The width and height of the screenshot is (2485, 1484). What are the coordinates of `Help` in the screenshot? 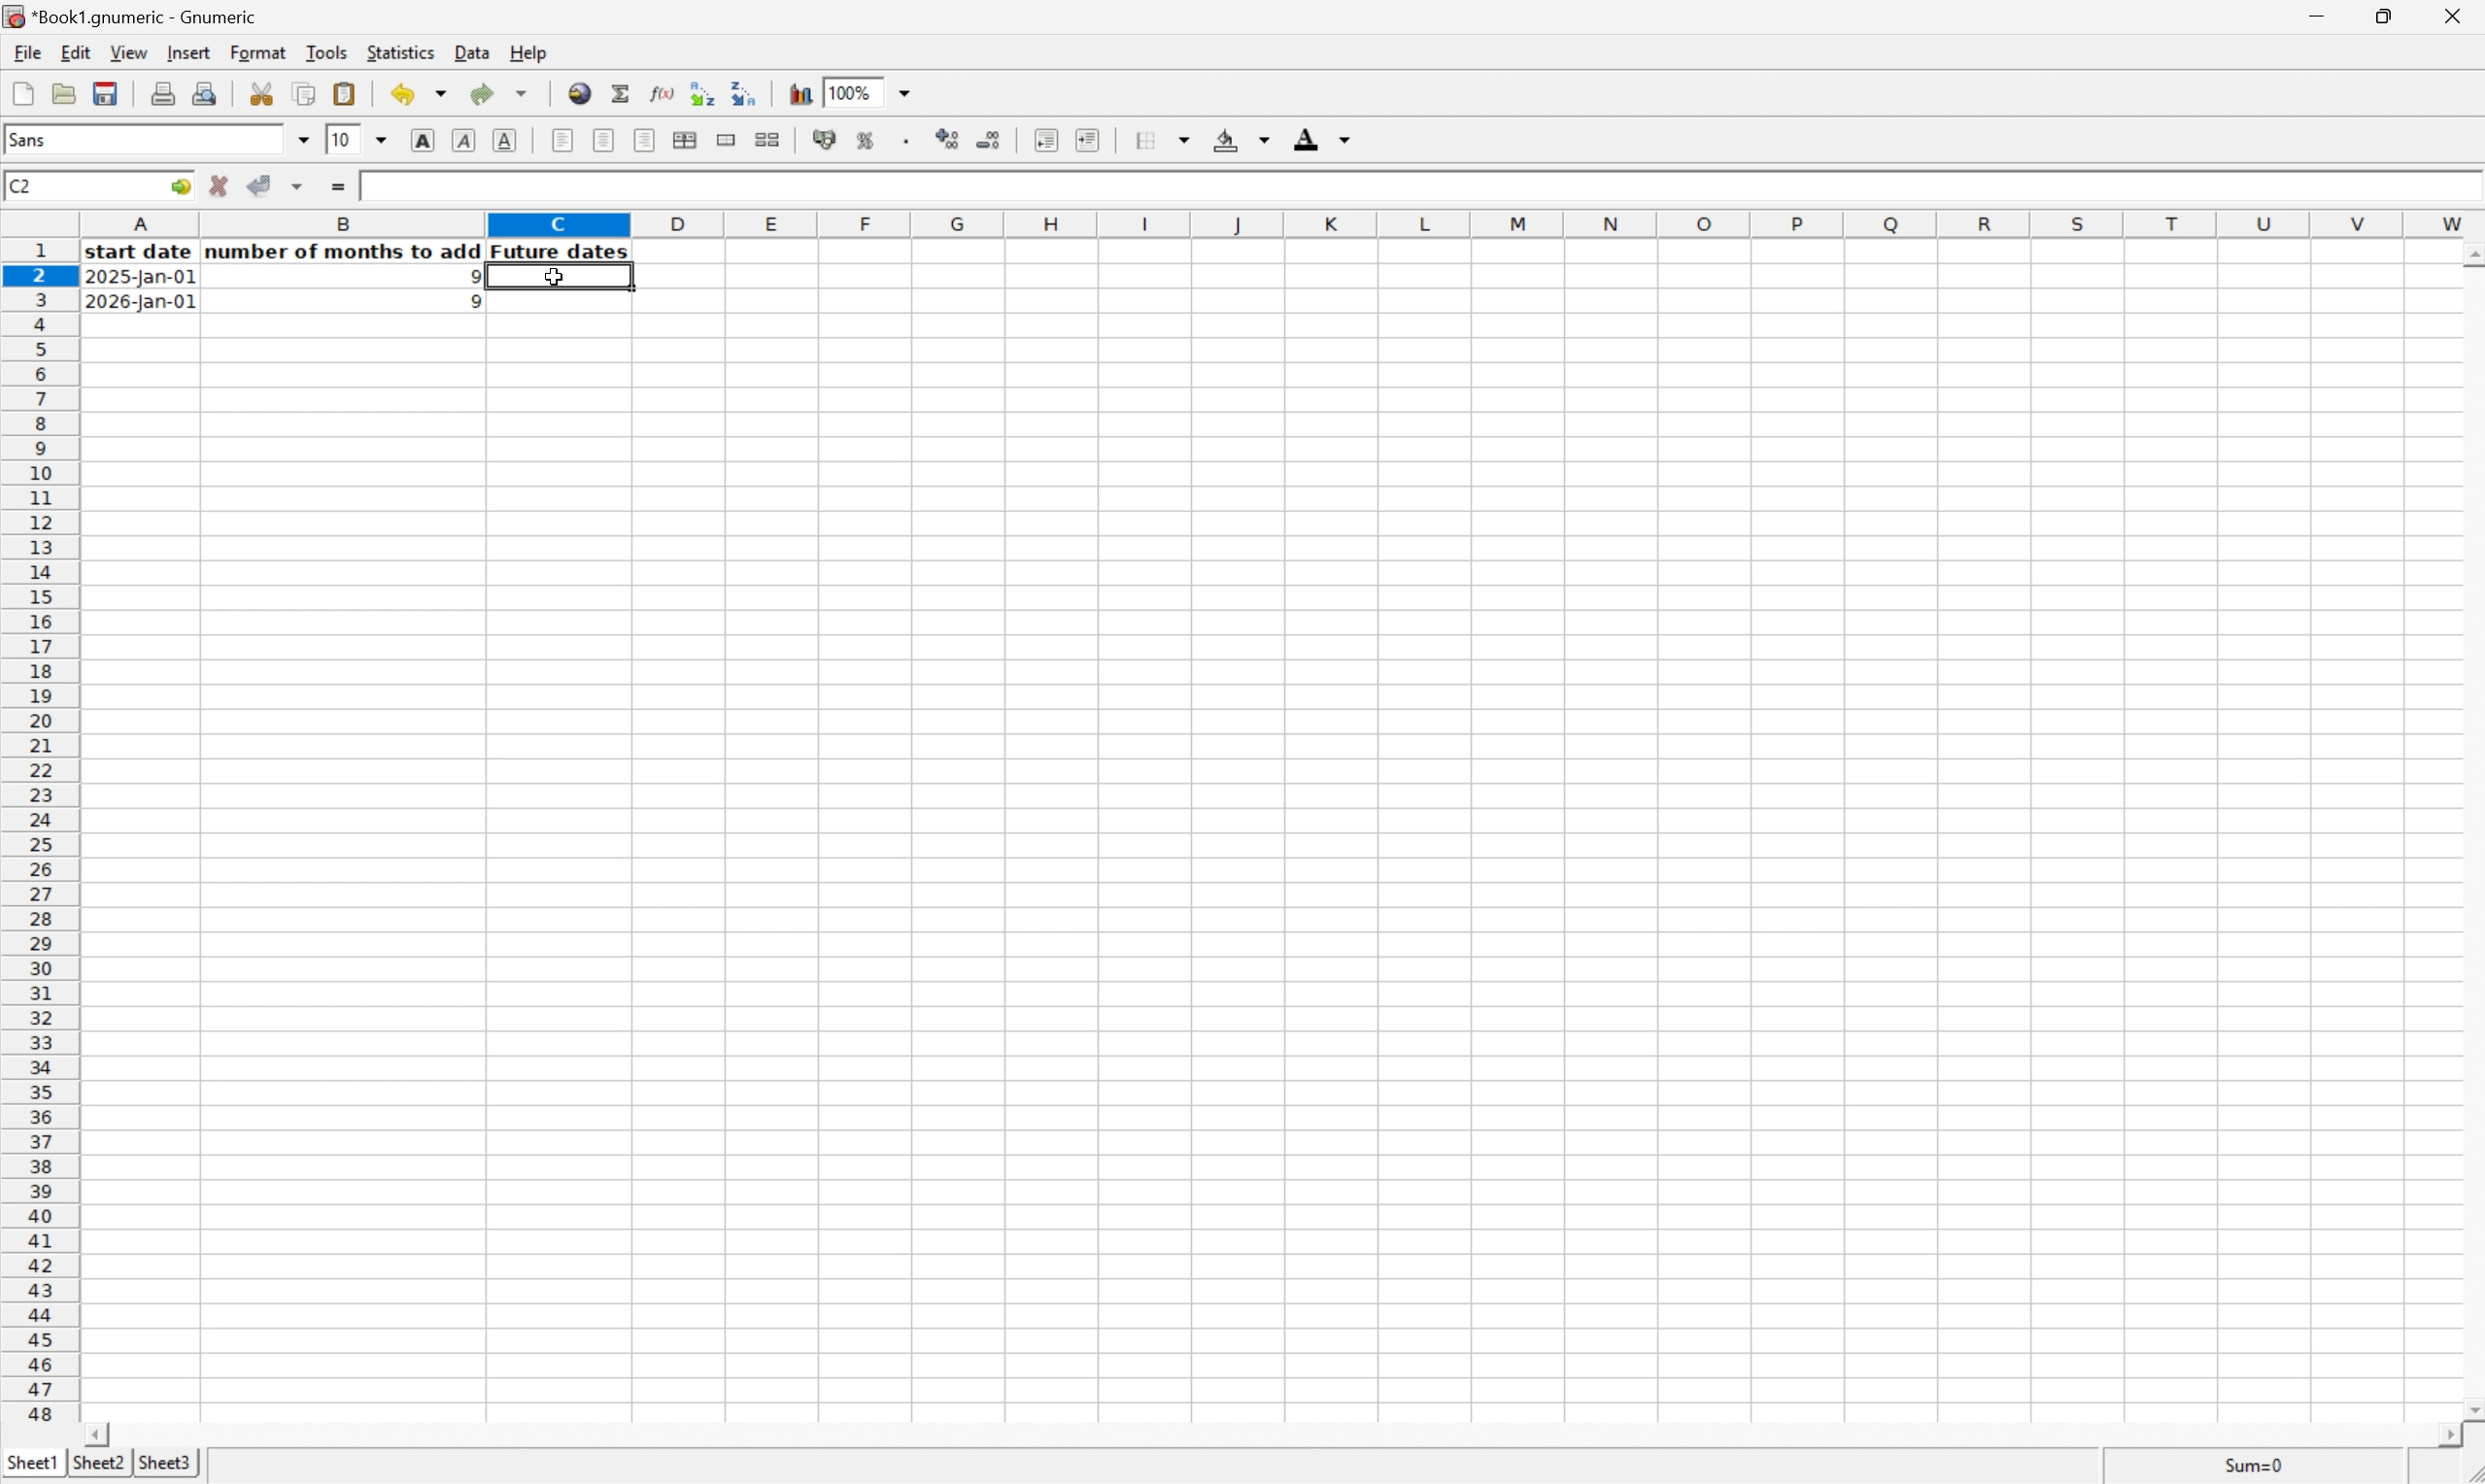 It's located at (528, 52).